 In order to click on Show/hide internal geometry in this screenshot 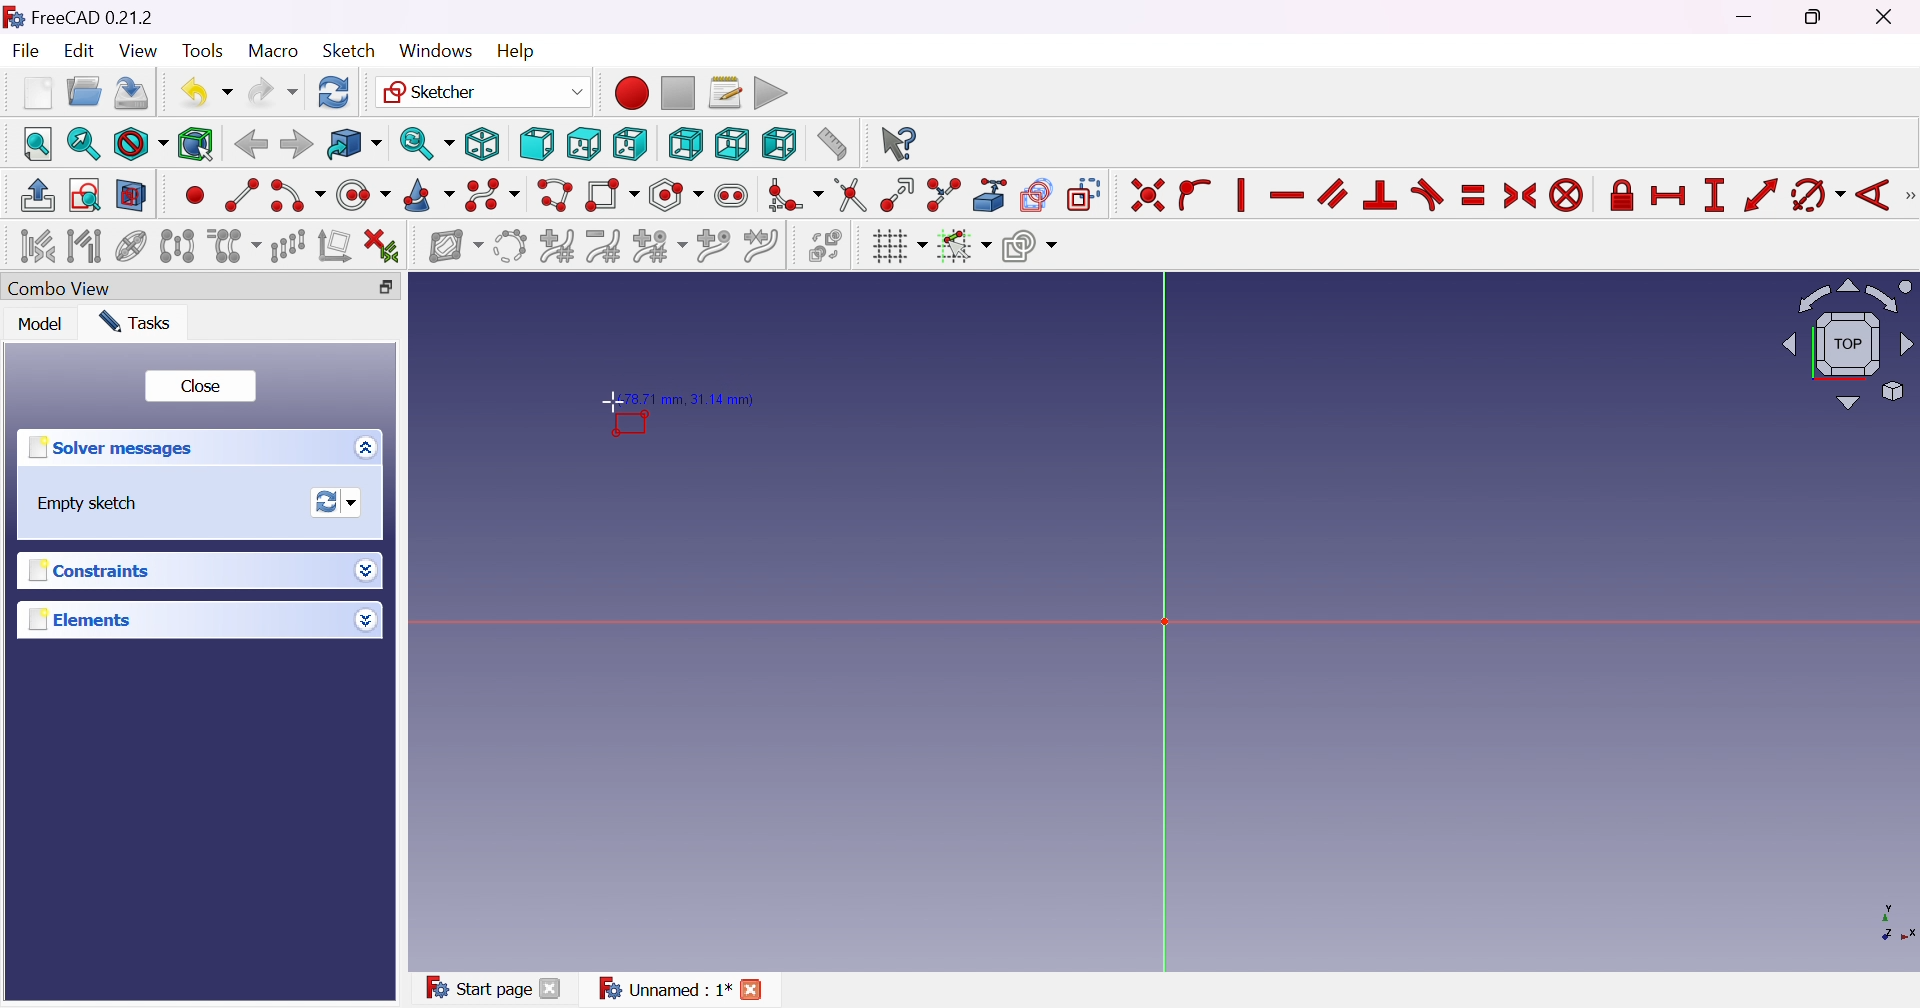, I will do `click(133, 246)`.